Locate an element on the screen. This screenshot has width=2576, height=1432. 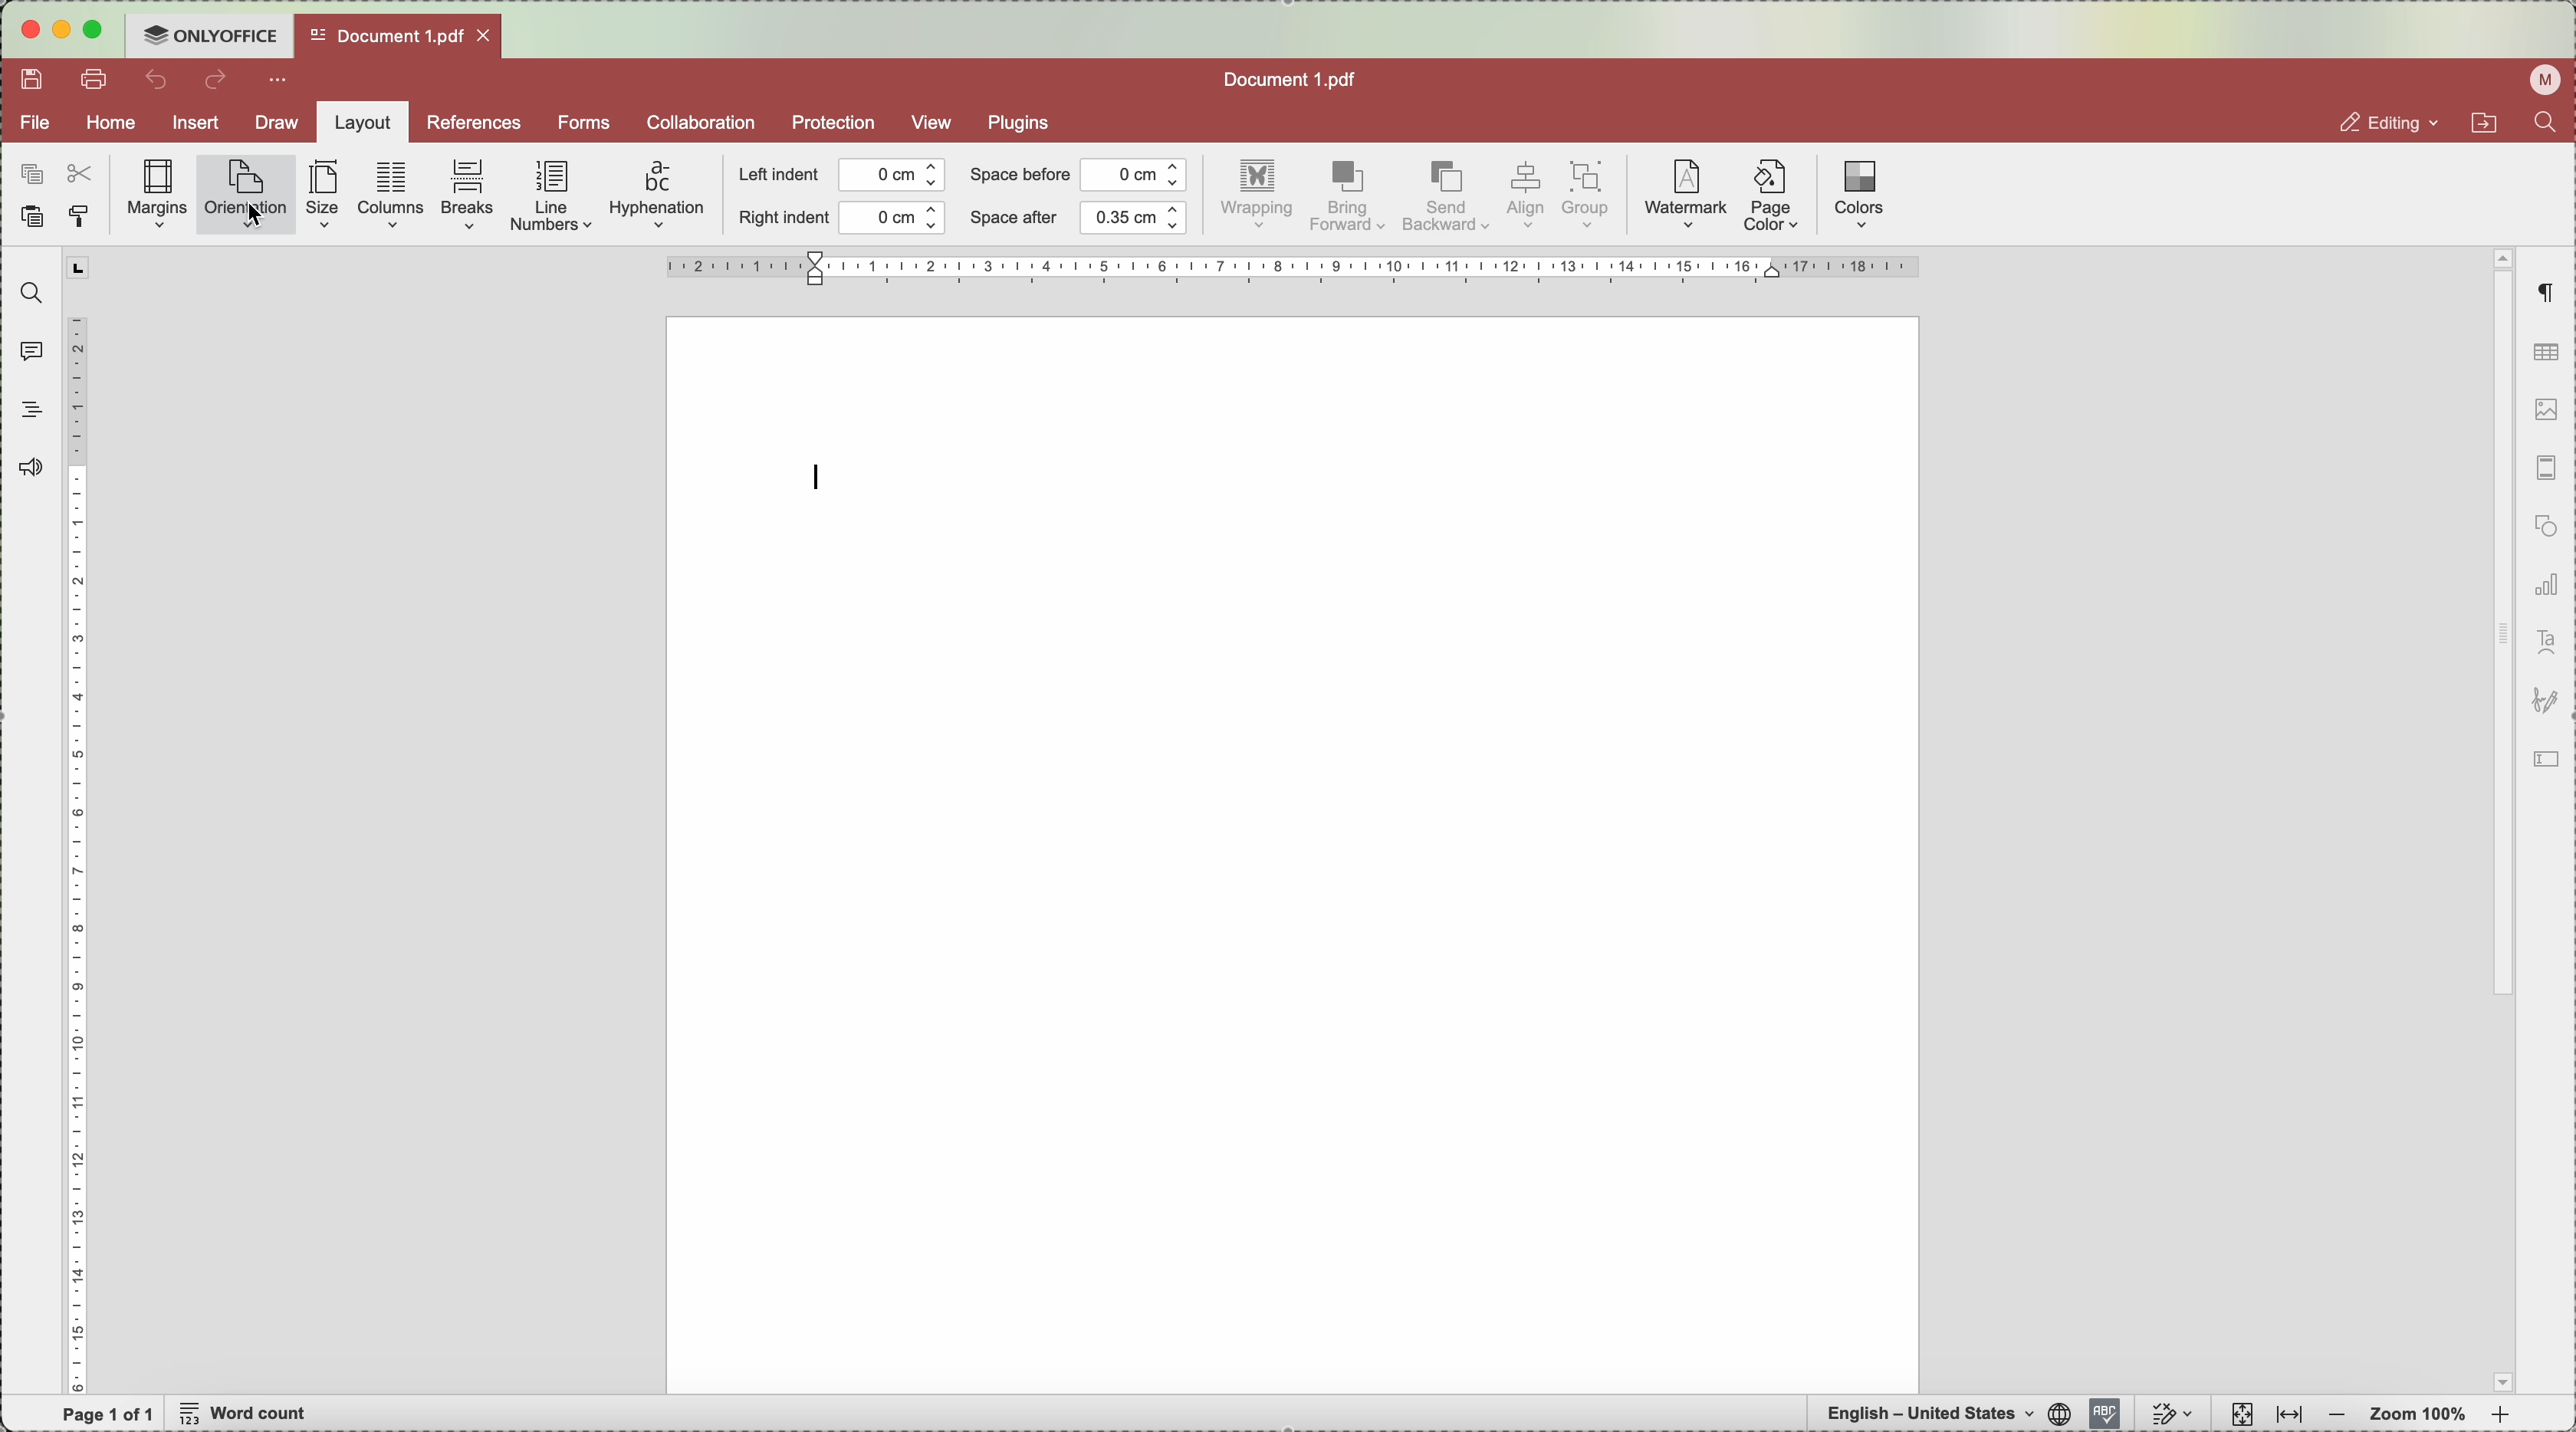
space after is located at coordinates (1079, 218).